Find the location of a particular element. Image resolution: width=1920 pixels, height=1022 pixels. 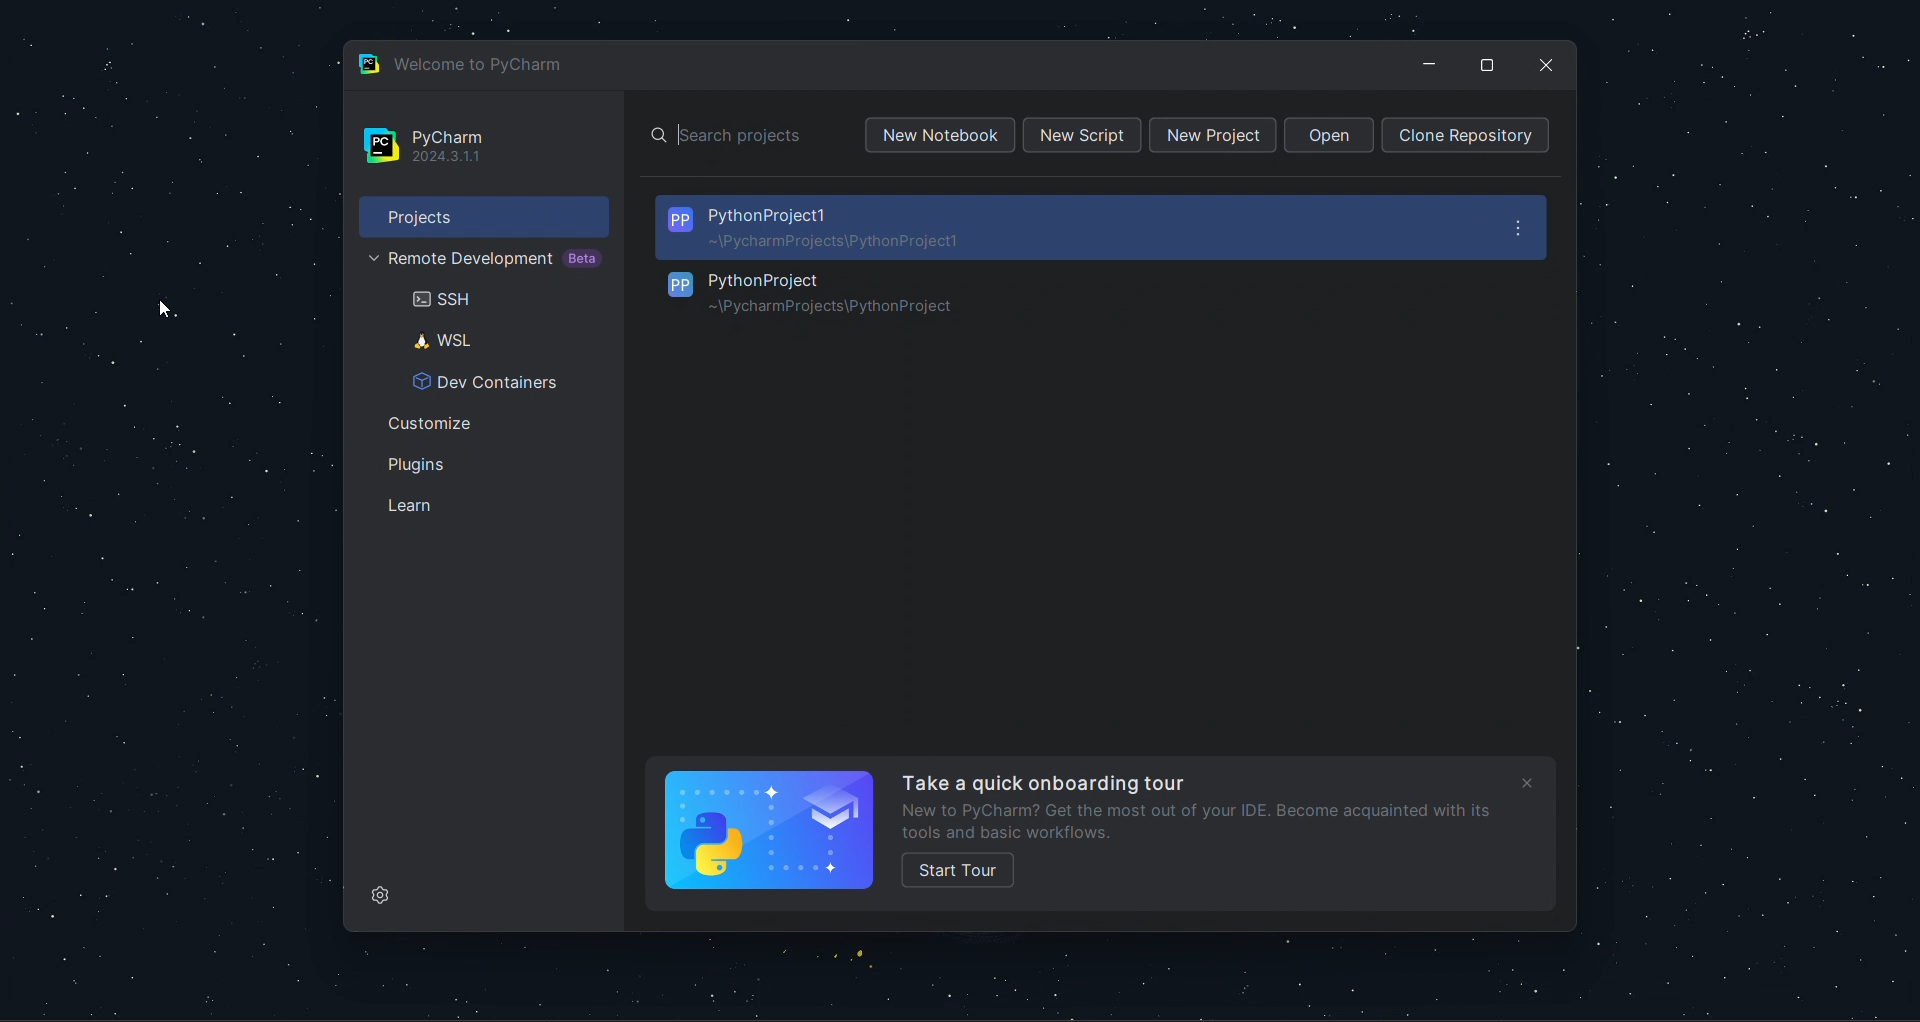

Onboarding Tour Text is located at coordinates (1127, 801).